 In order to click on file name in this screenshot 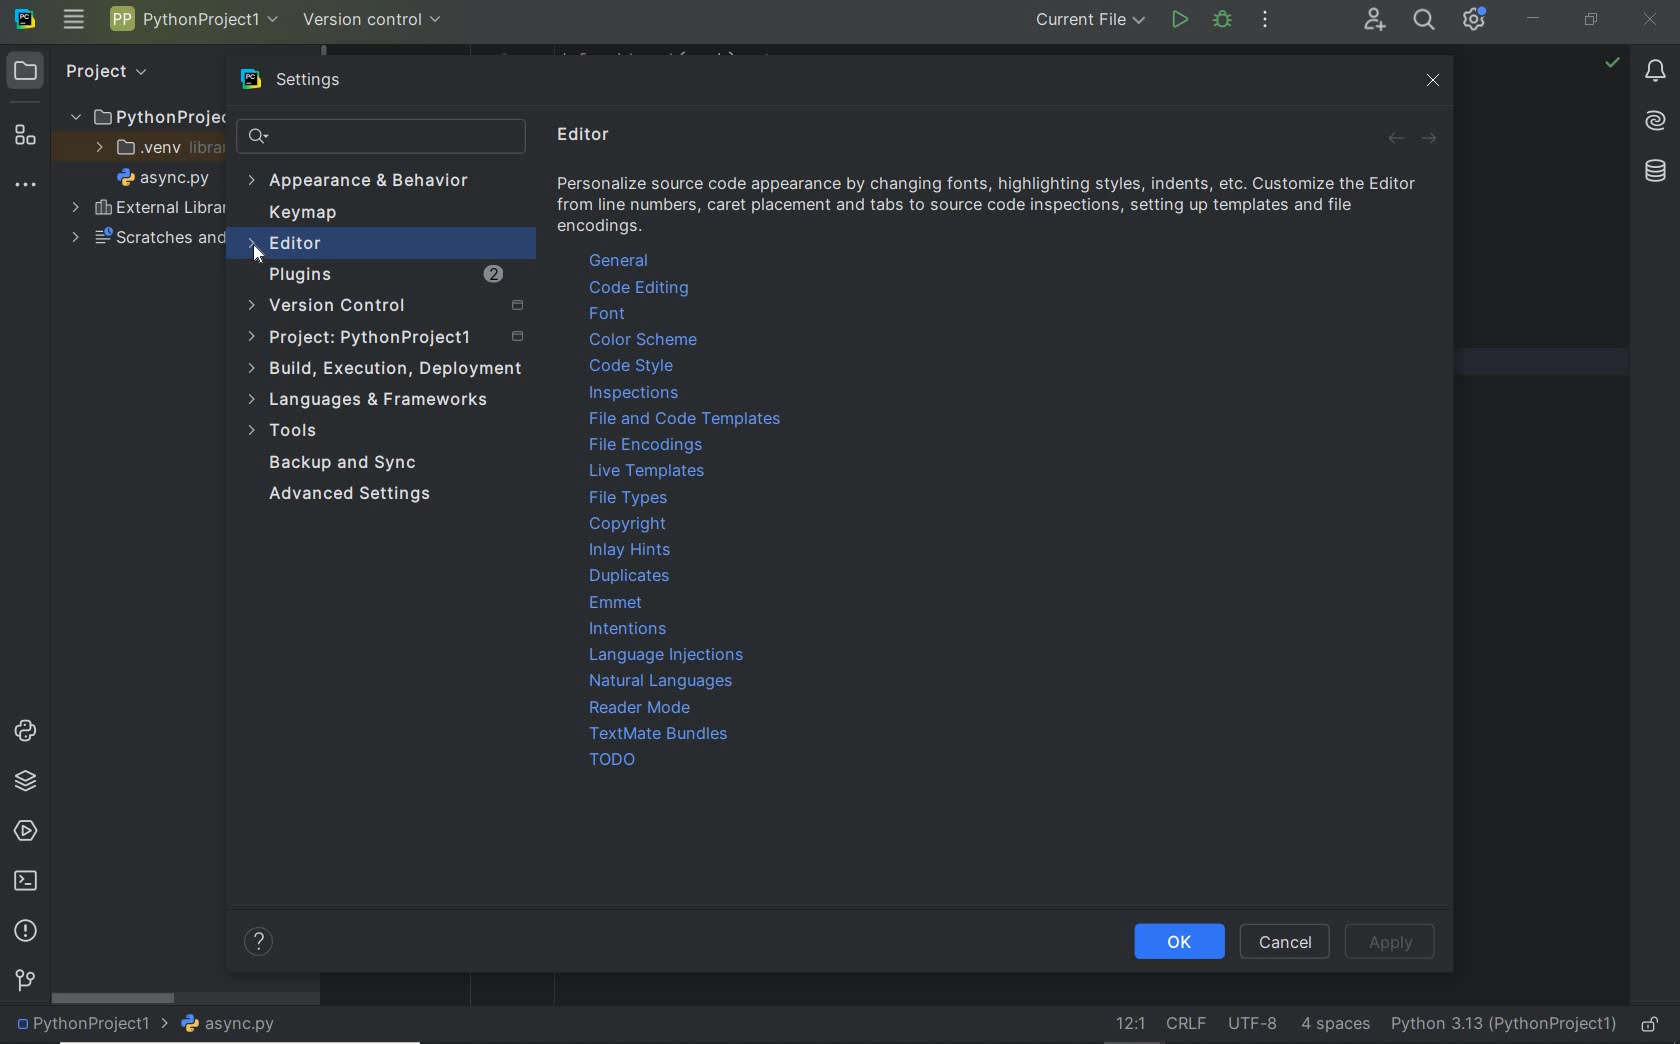, I will do `click(236, 1024)`.